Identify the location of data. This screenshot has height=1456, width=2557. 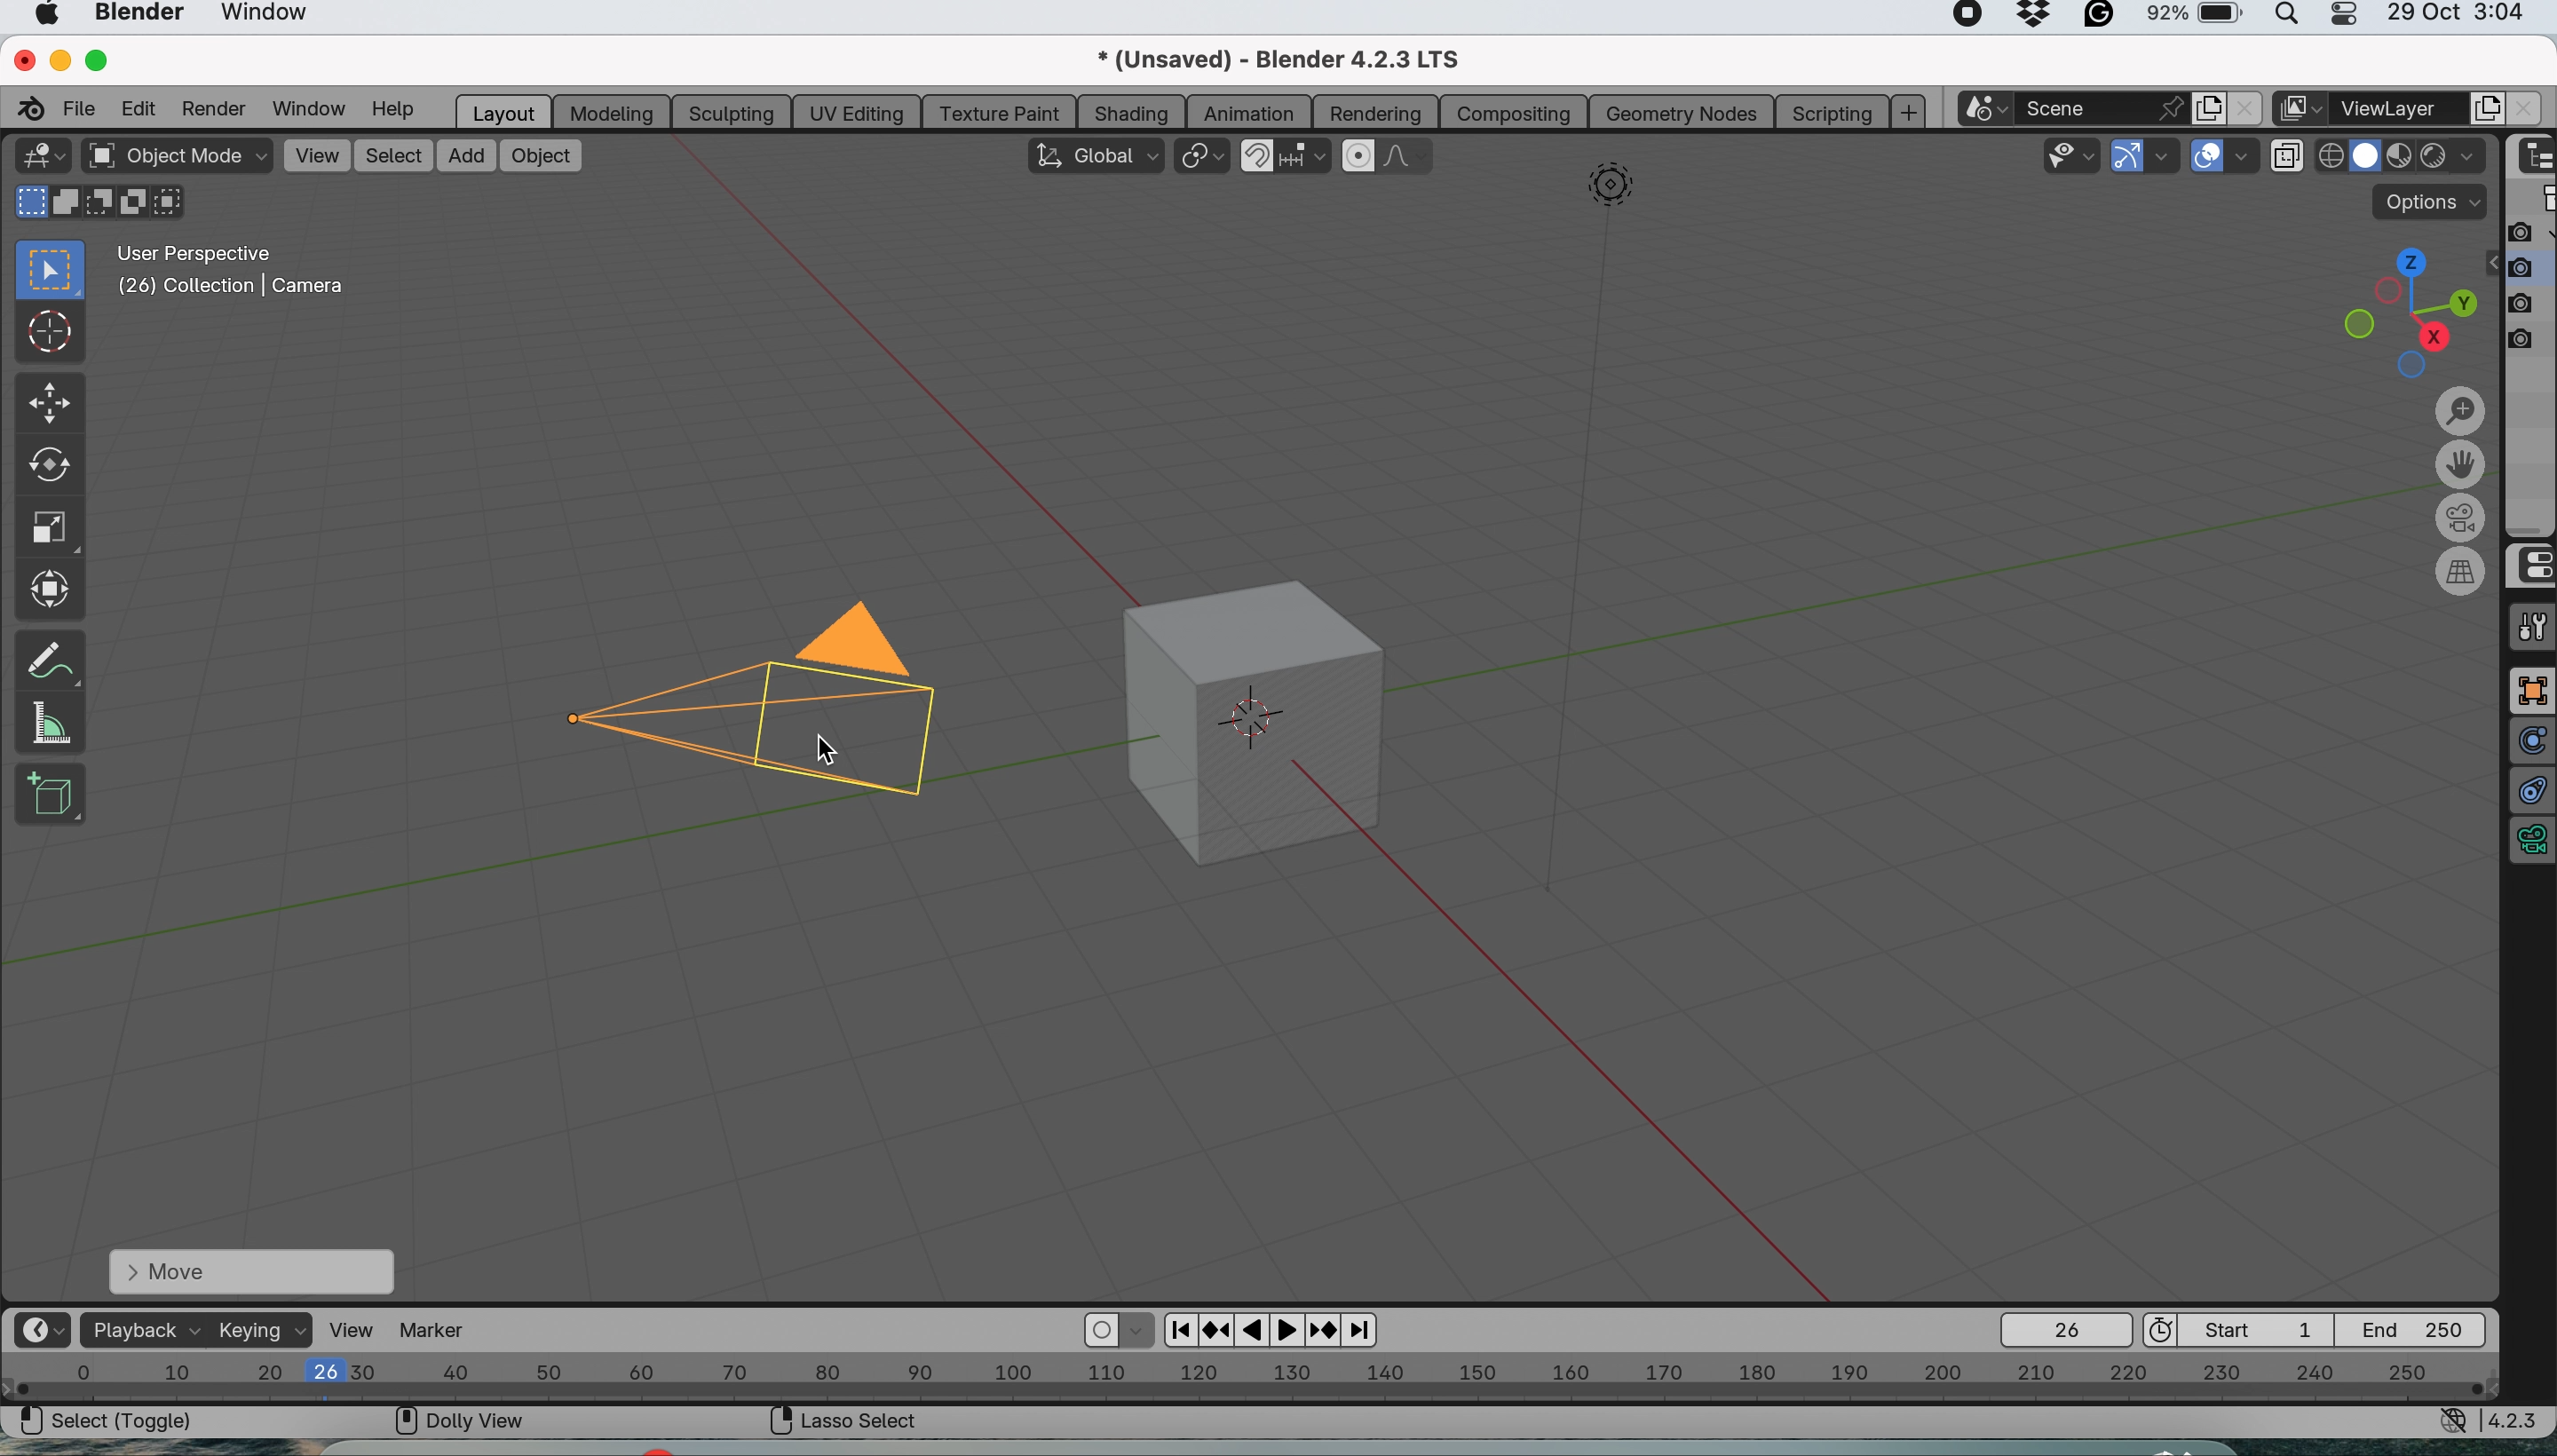
(2531, 844).